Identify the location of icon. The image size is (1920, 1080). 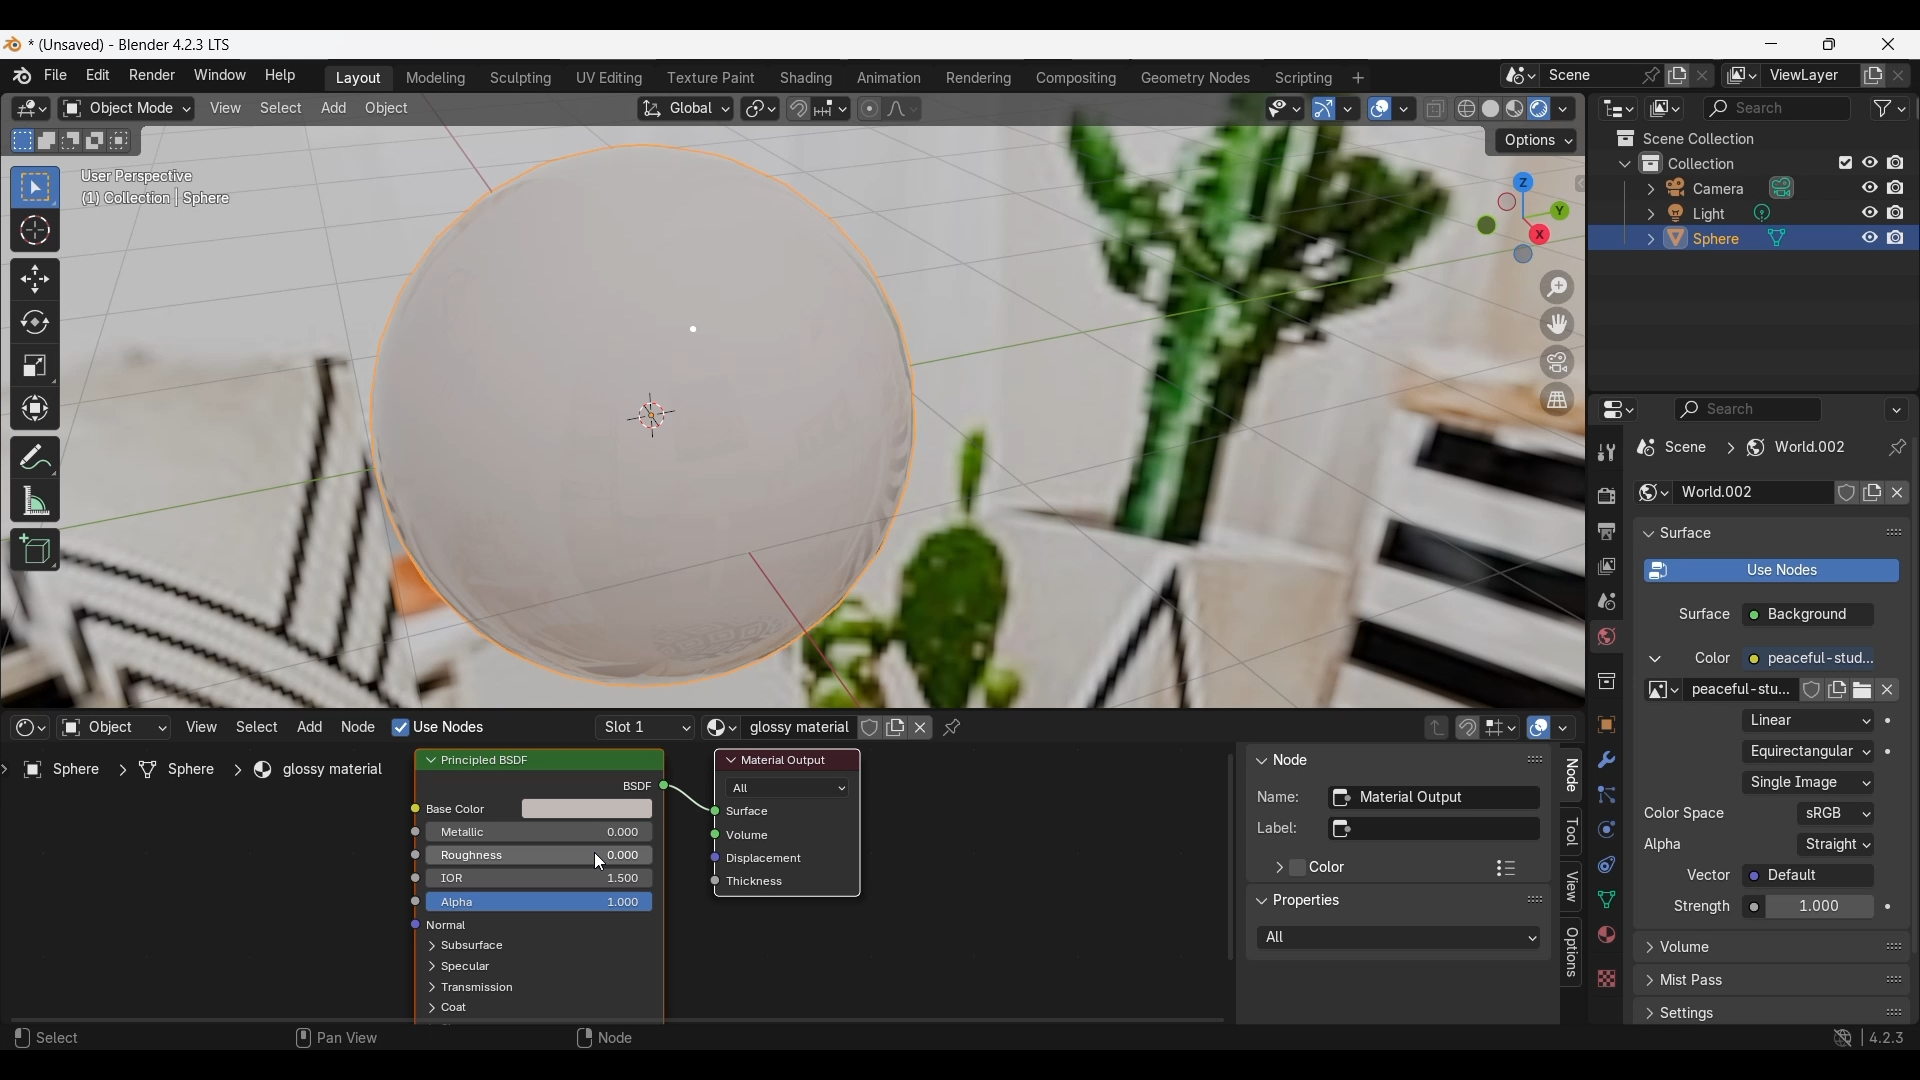
(416, 832).